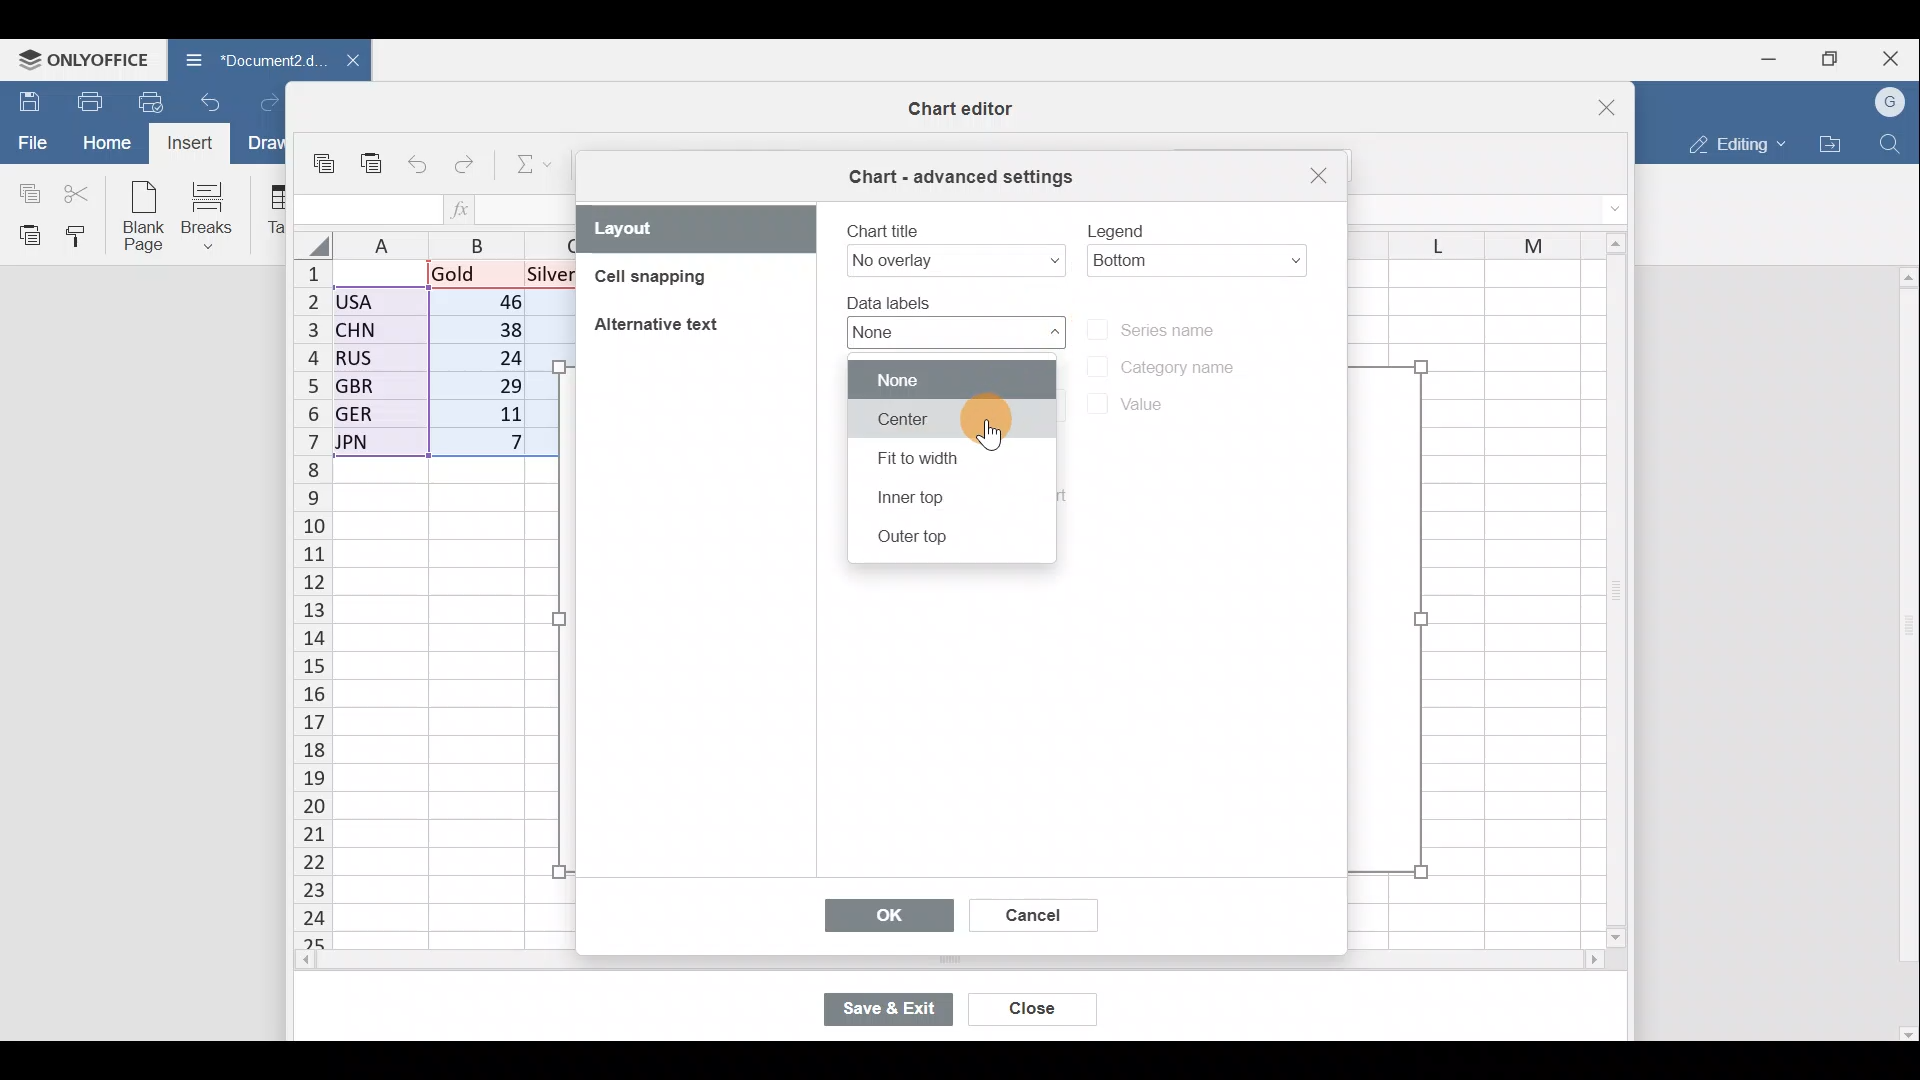 This screenshot has height=1080, width=1920. Describe the element at coordinates (941, 540) in the screenshot. I see `Outer top` at that location.